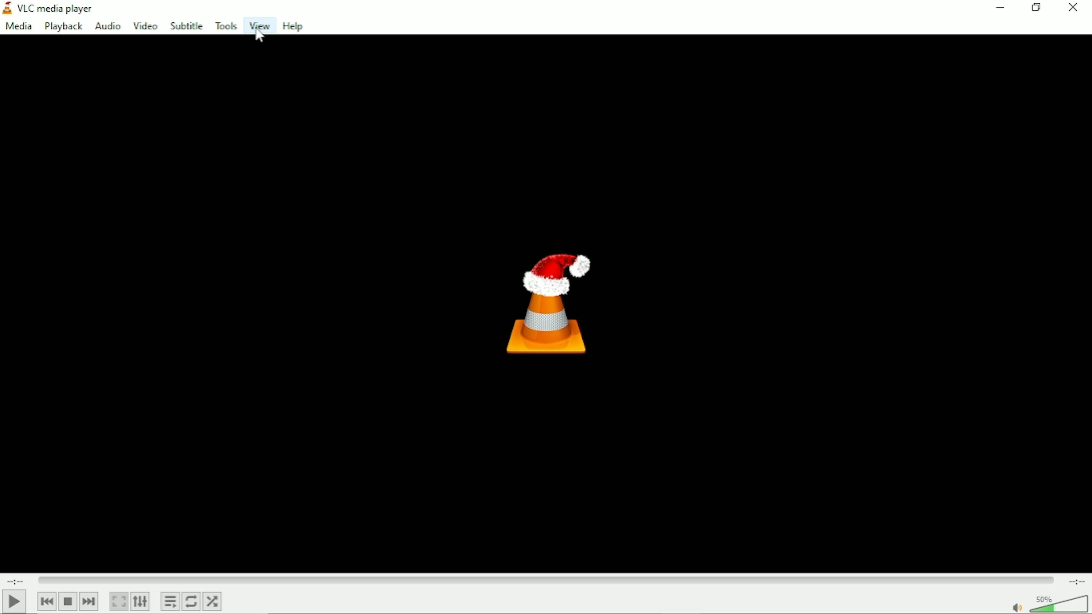 The height and width of the screenshot is (614, 1092). I want to click on Previous, so click(47, 601).